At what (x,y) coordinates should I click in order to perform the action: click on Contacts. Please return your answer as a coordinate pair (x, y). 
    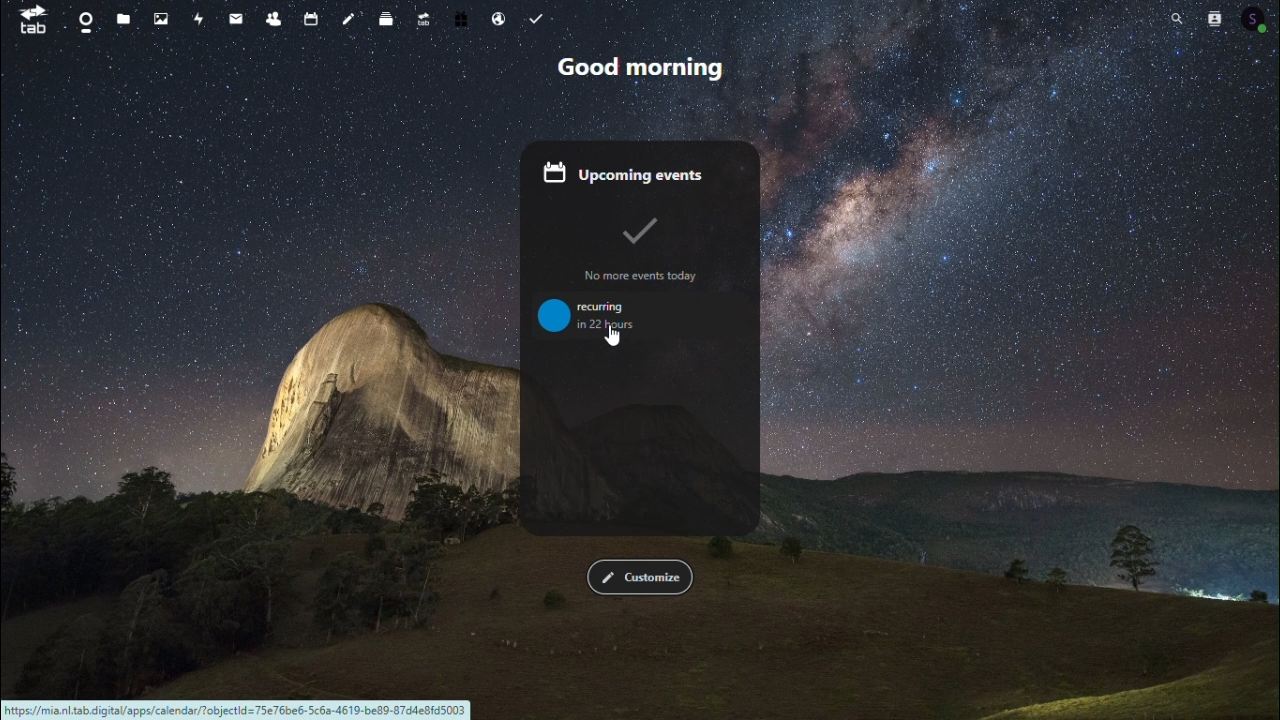
    Looking at the image, I should click on (278, 15).